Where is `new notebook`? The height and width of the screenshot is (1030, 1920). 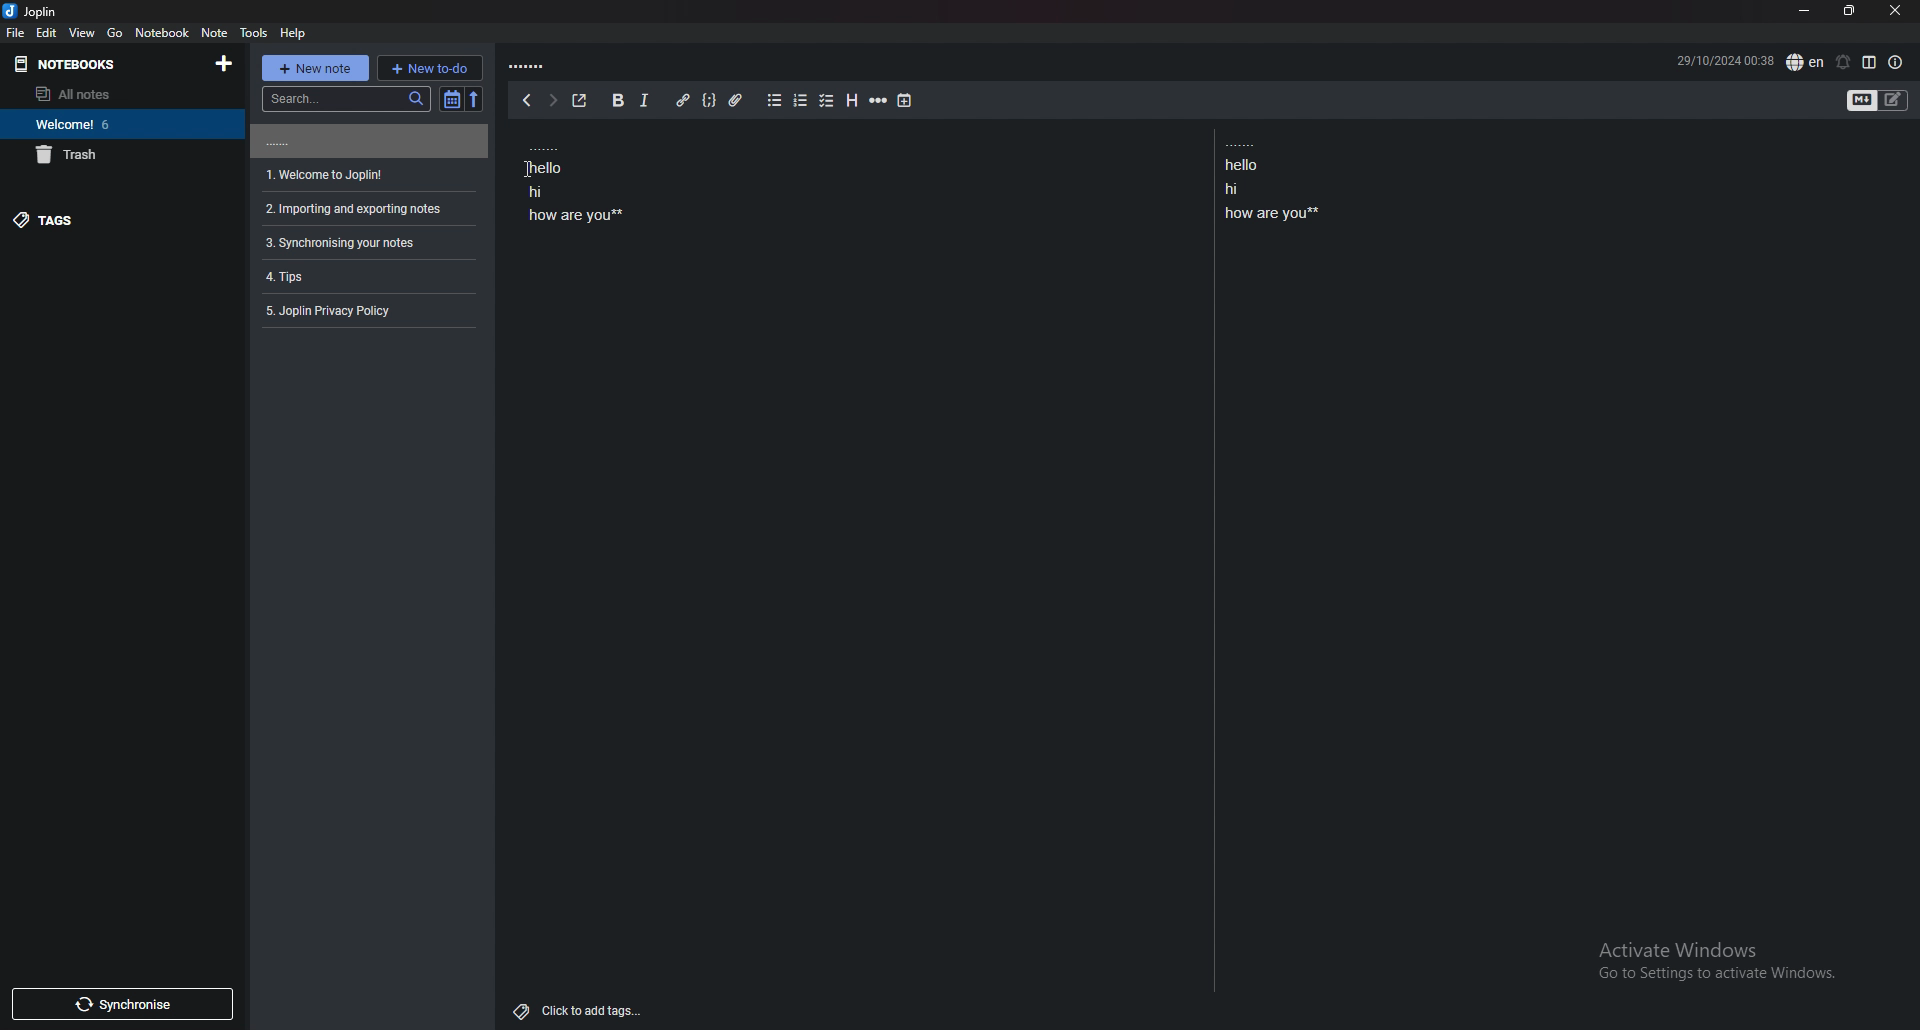
new notebook is located at coordinates (226, 63).